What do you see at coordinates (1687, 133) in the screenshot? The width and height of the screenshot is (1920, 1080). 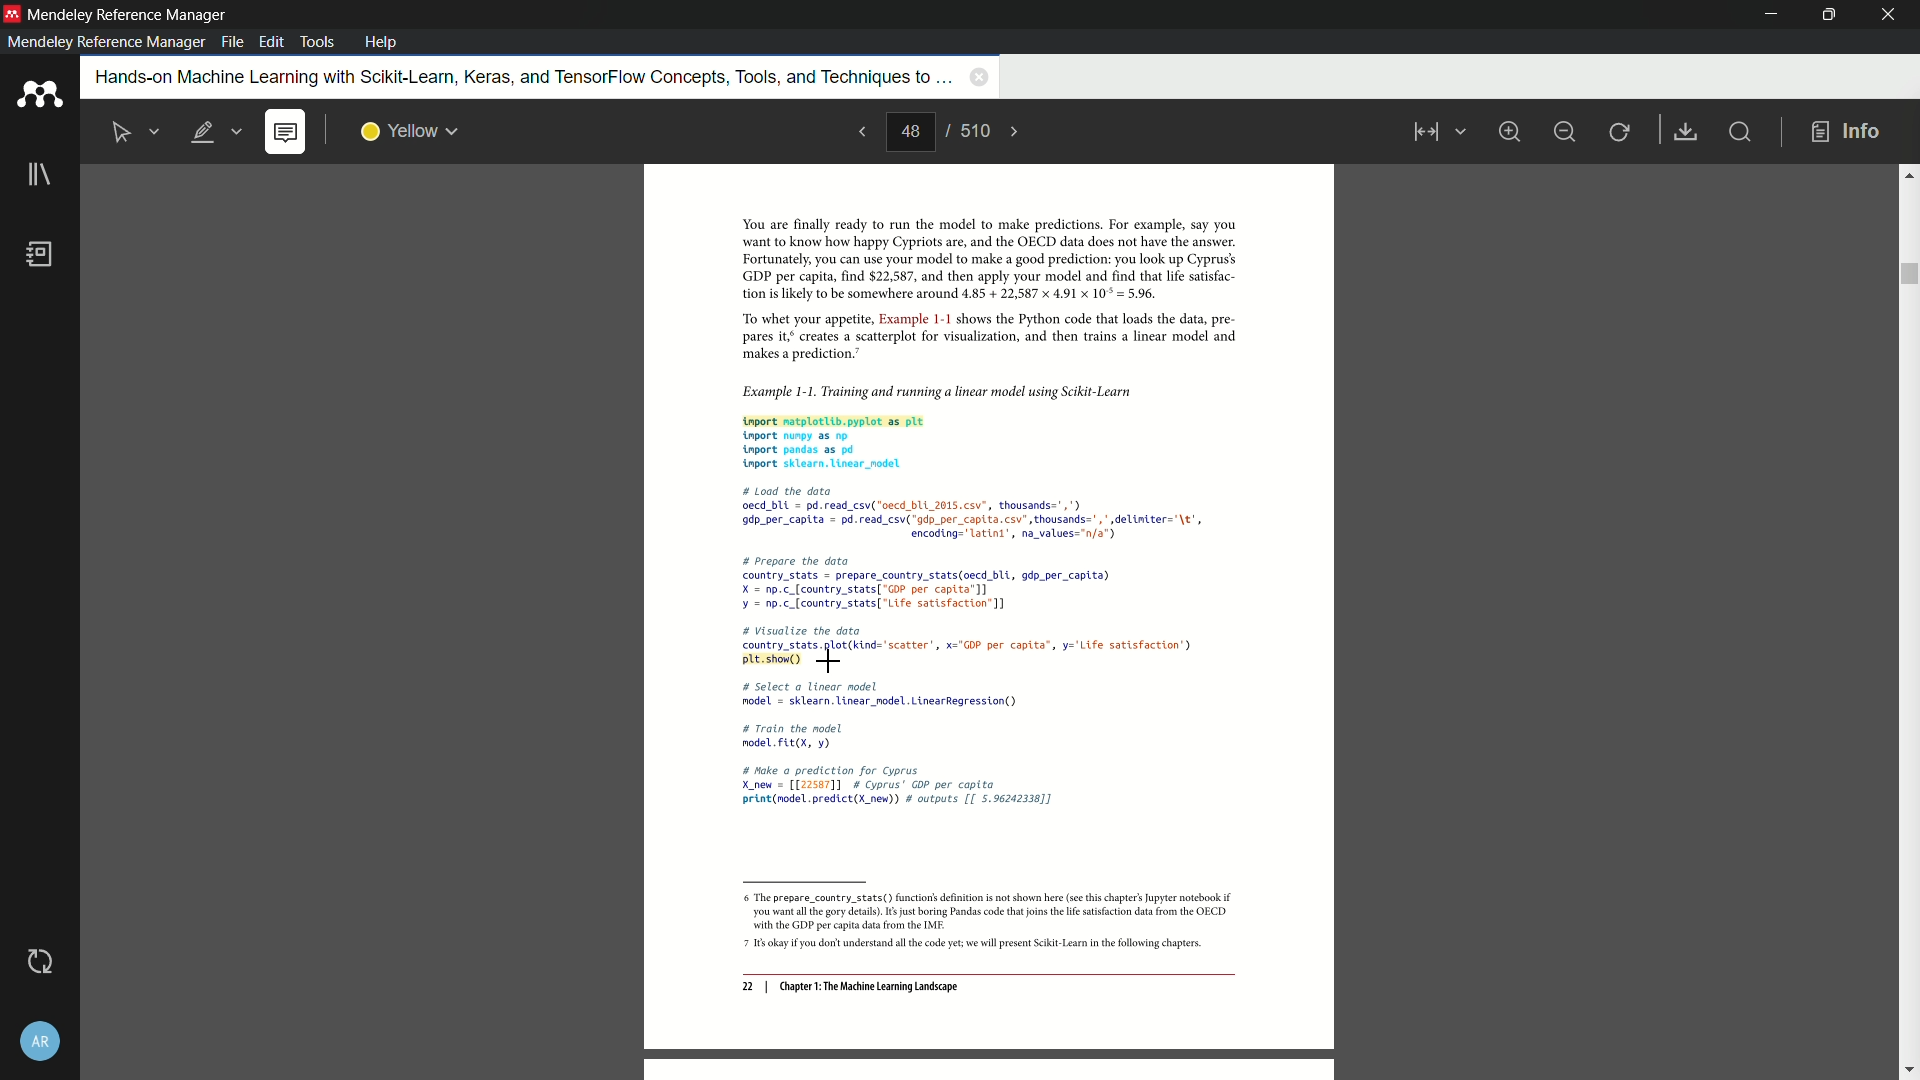 I see `save` at bounding box center [1687, 133].